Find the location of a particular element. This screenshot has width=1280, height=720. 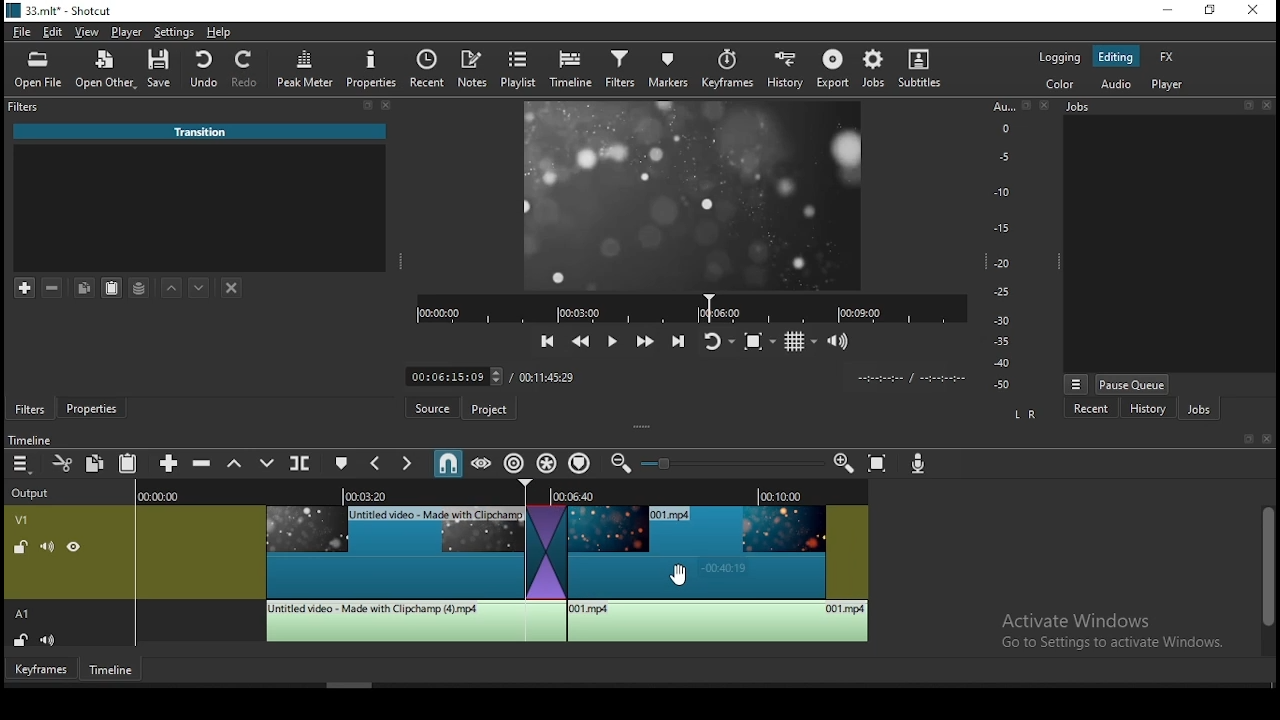

timeline is located at coordinates (111, 671).